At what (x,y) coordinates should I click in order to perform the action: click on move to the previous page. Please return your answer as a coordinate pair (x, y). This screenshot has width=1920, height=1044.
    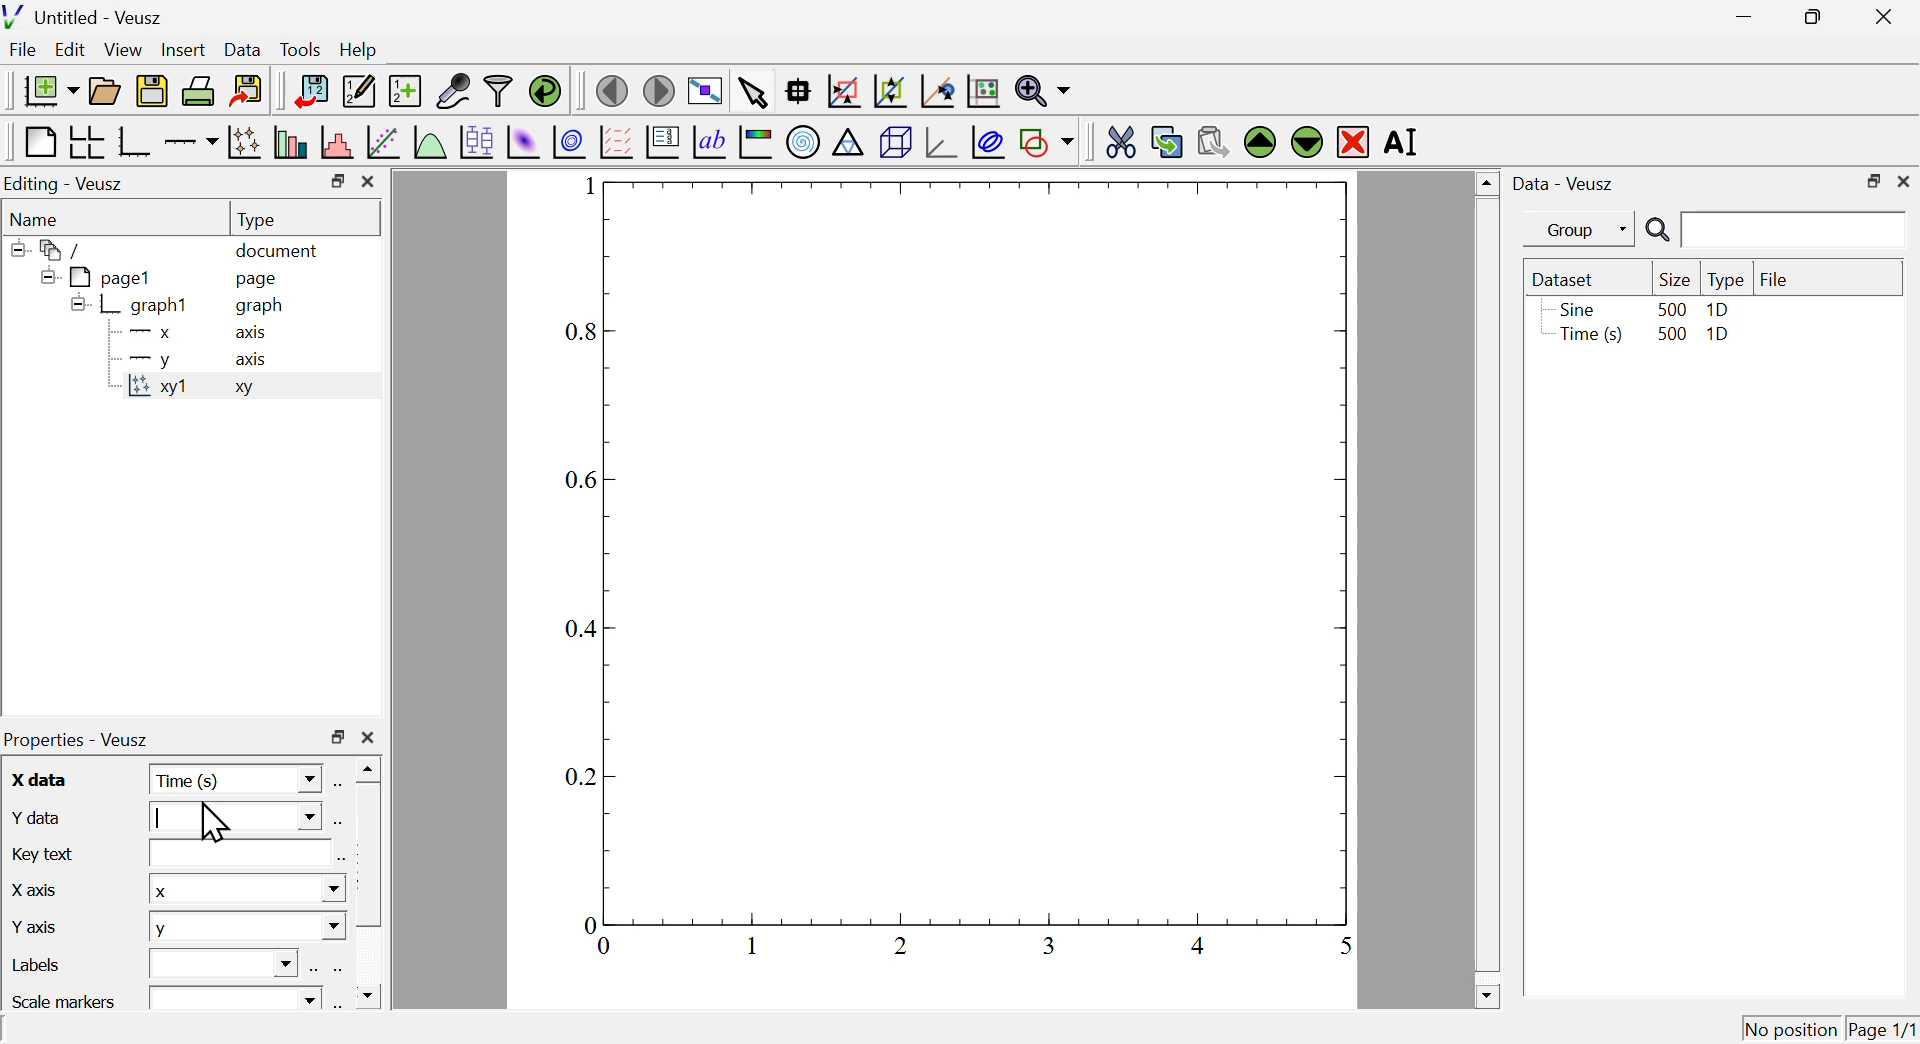
    Looking at the image, I should click on (611, 89).